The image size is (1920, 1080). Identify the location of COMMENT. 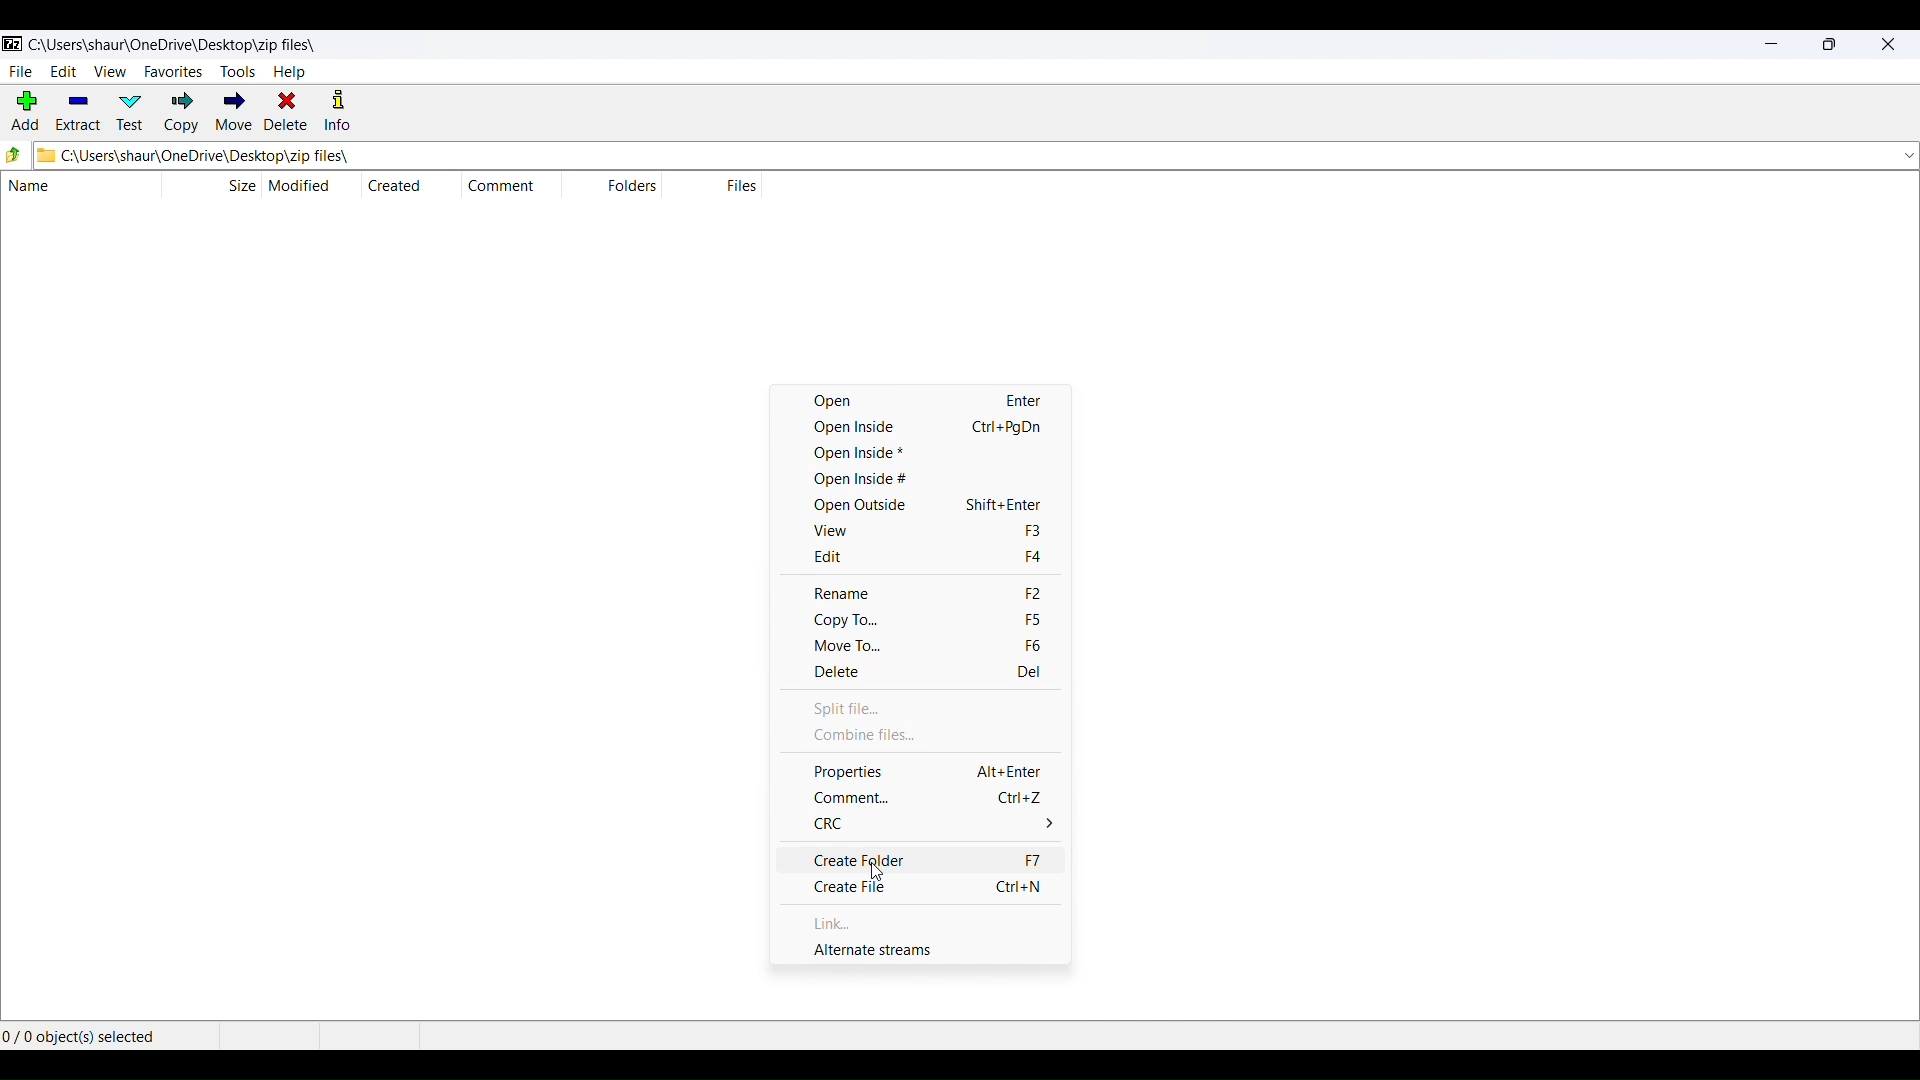
(935, 797).